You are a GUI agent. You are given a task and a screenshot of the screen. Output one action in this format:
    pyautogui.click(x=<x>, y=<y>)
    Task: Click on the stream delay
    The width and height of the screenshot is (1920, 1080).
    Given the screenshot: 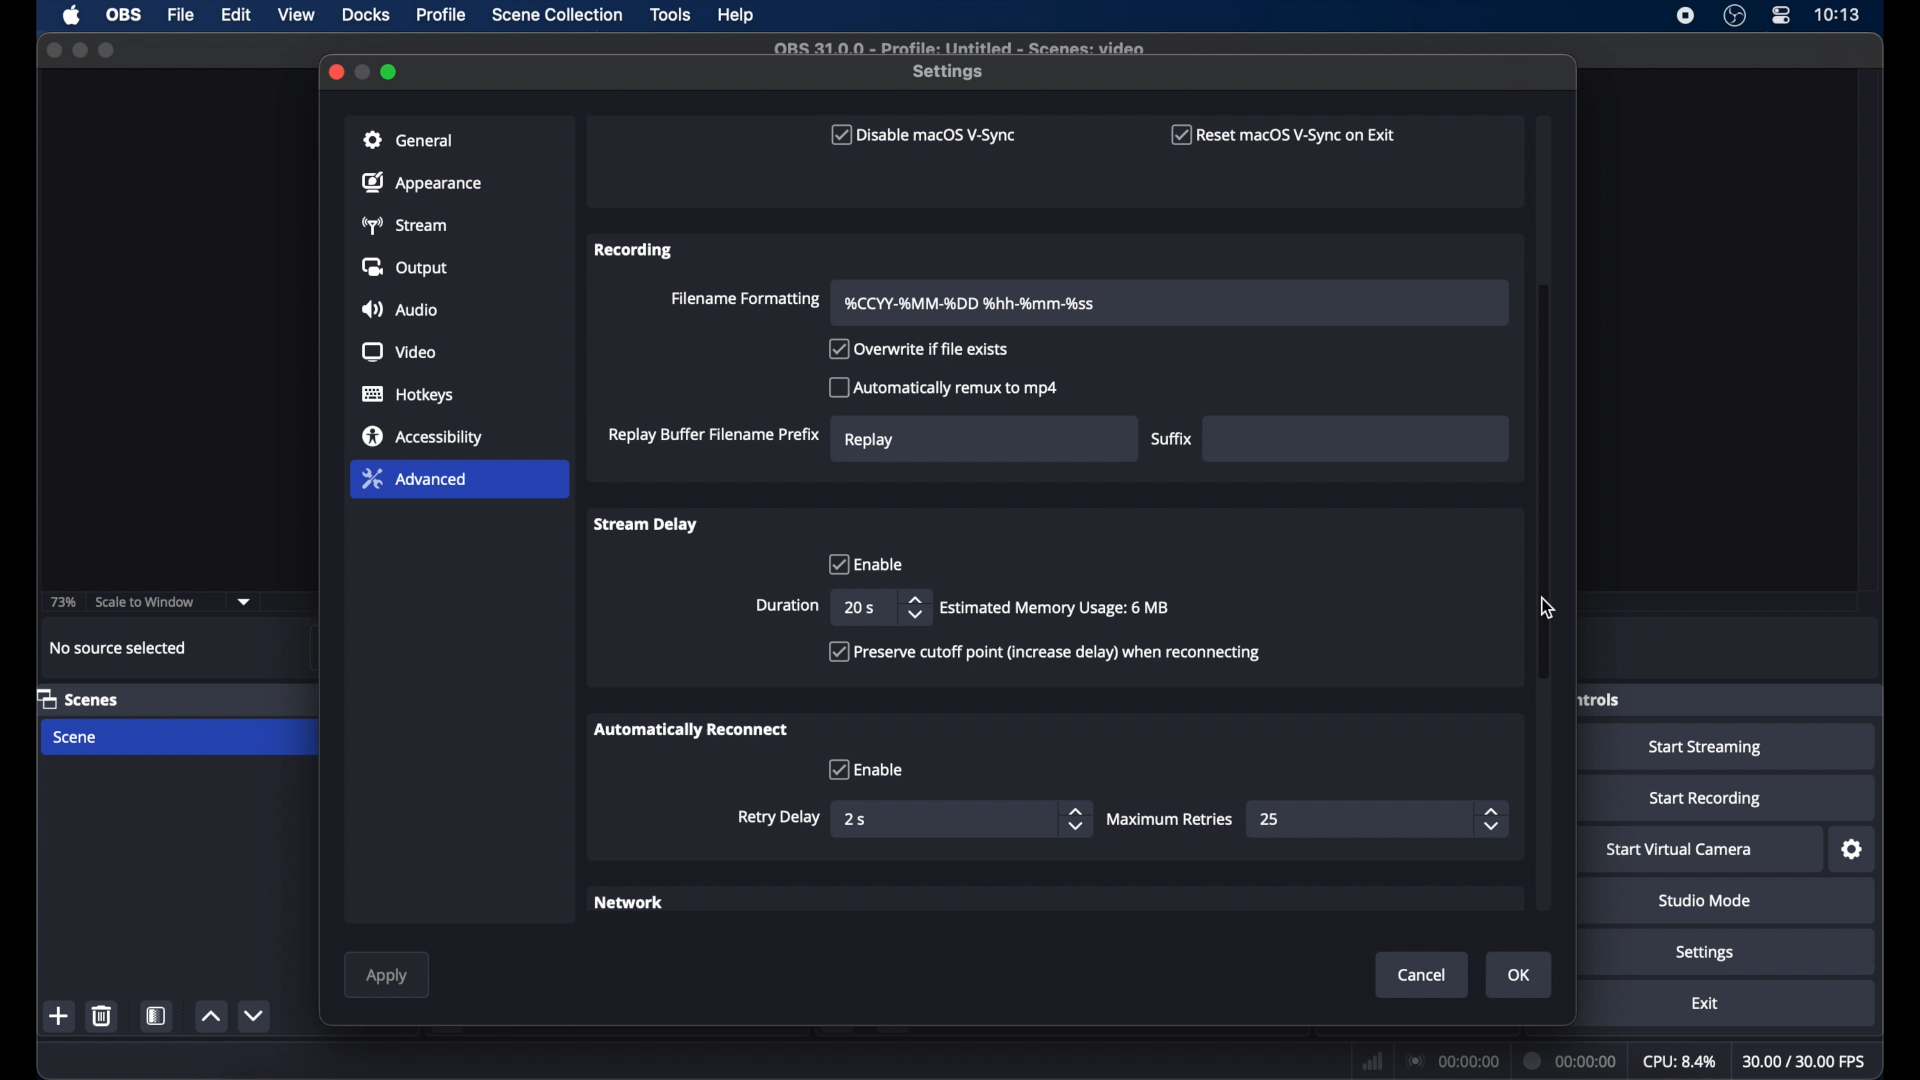 What is the action you would take?
    pyautogui.click(x=644, y=523)
    